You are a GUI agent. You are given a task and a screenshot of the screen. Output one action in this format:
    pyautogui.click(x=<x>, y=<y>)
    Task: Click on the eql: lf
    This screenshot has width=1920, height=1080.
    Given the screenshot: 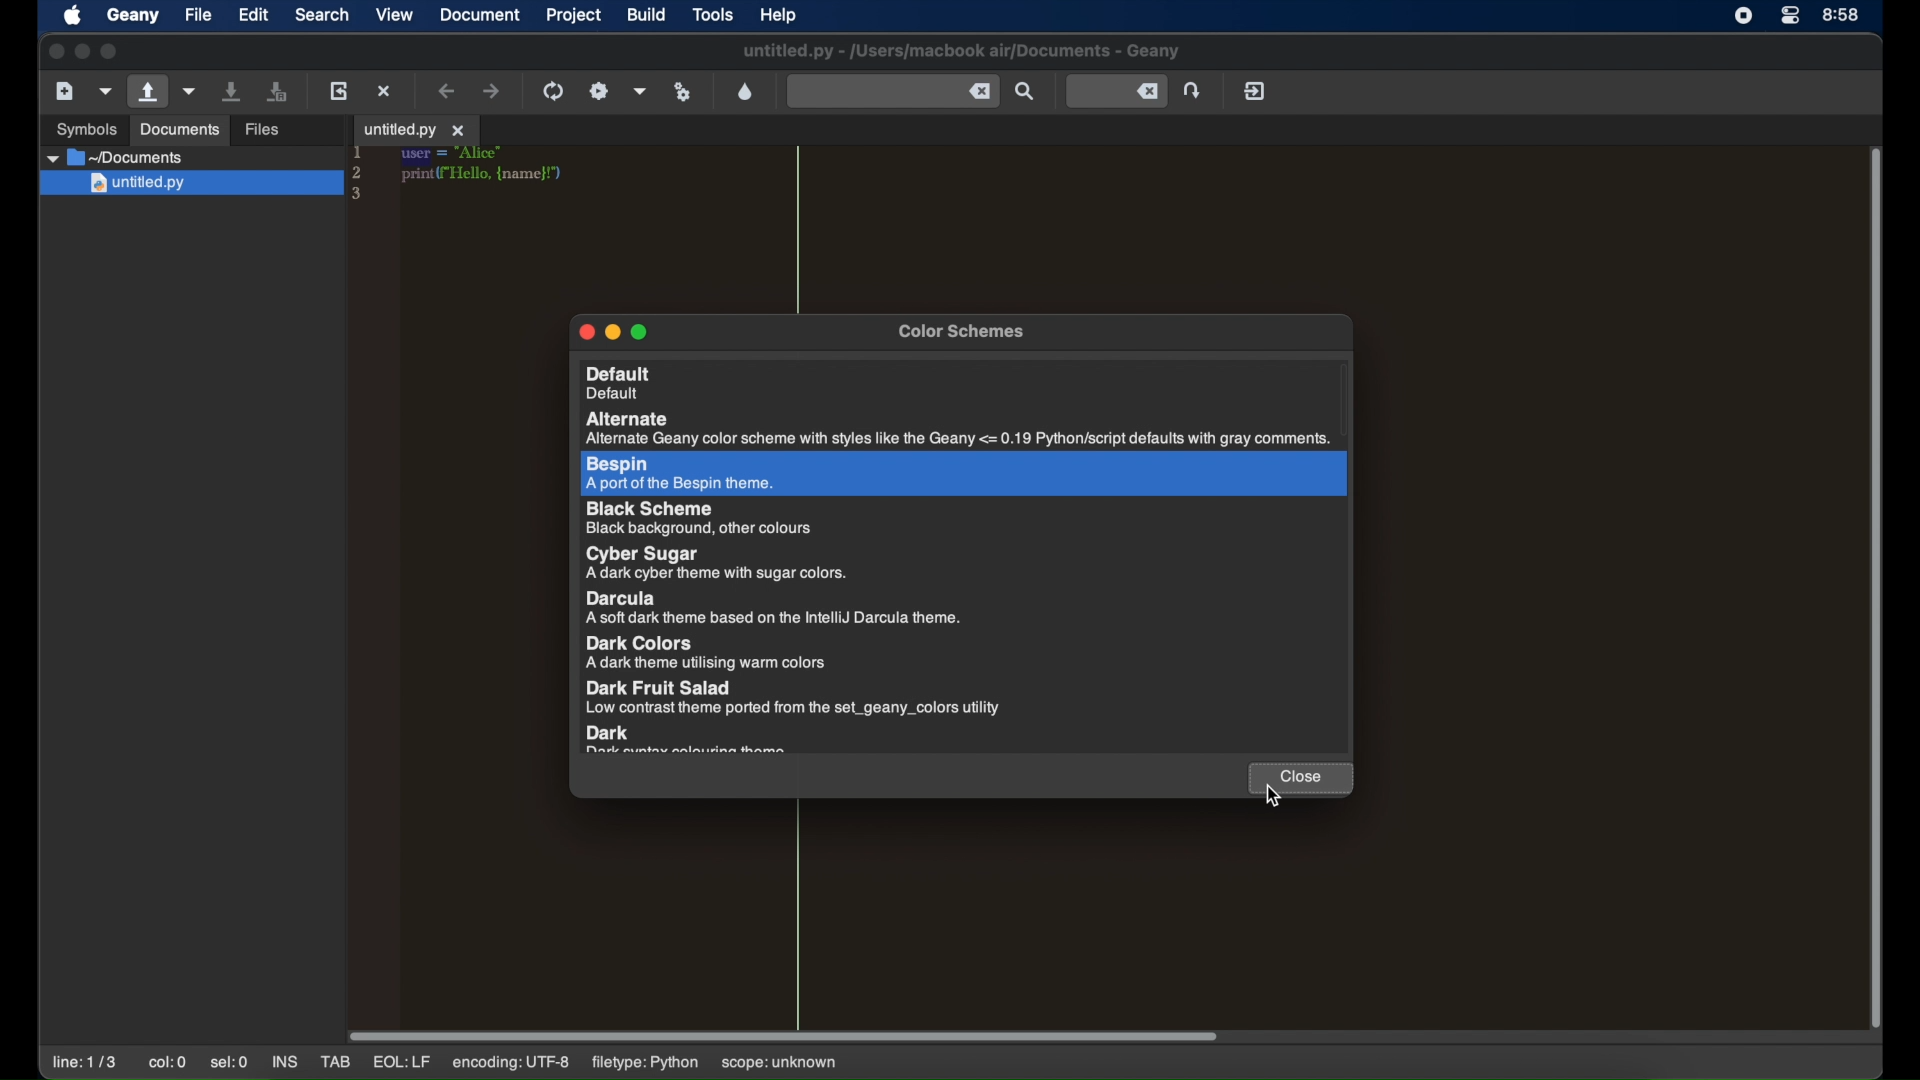 What is the action you would take?
    pyautogui.click(x=402, y=1062)
    